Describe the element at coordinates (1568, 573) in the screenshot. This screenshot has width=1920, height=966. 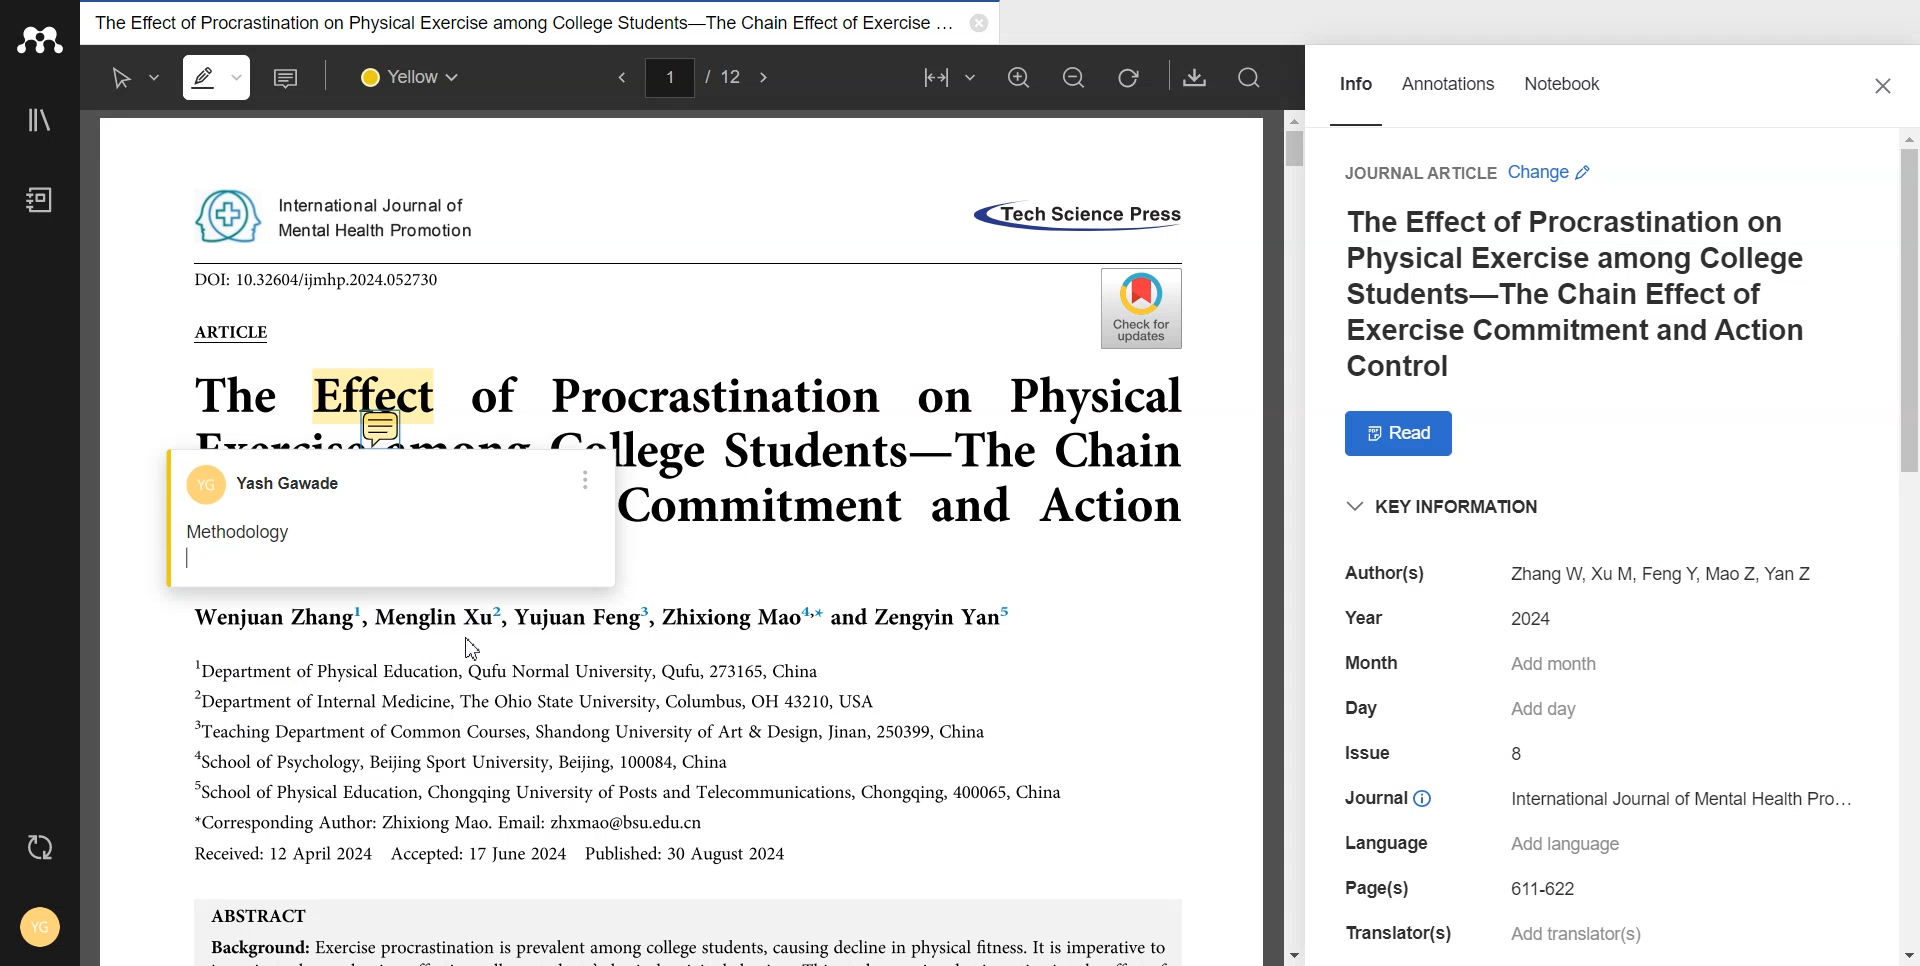
I see `Author(s) Zhang W, Xu M, Feng Y, Mao Z, Yan Z` at that location.